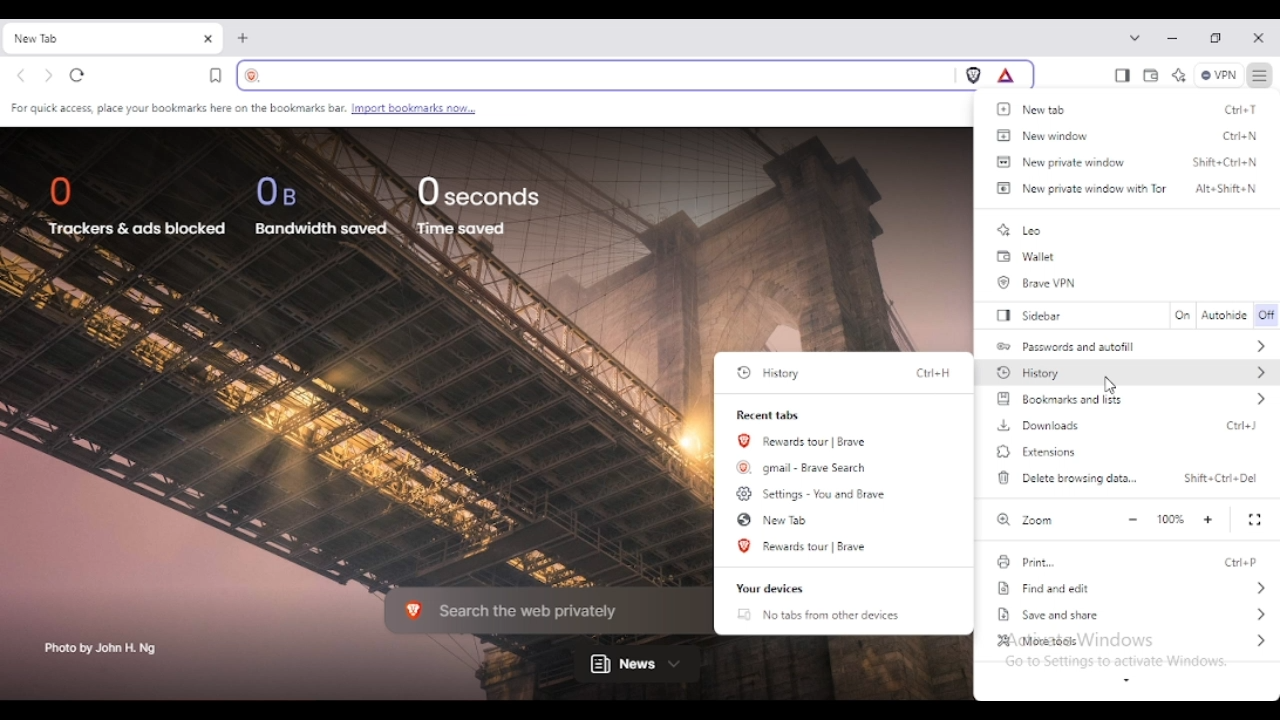 The image size is (1280, 720). I want to click on search, so click(593, 75).